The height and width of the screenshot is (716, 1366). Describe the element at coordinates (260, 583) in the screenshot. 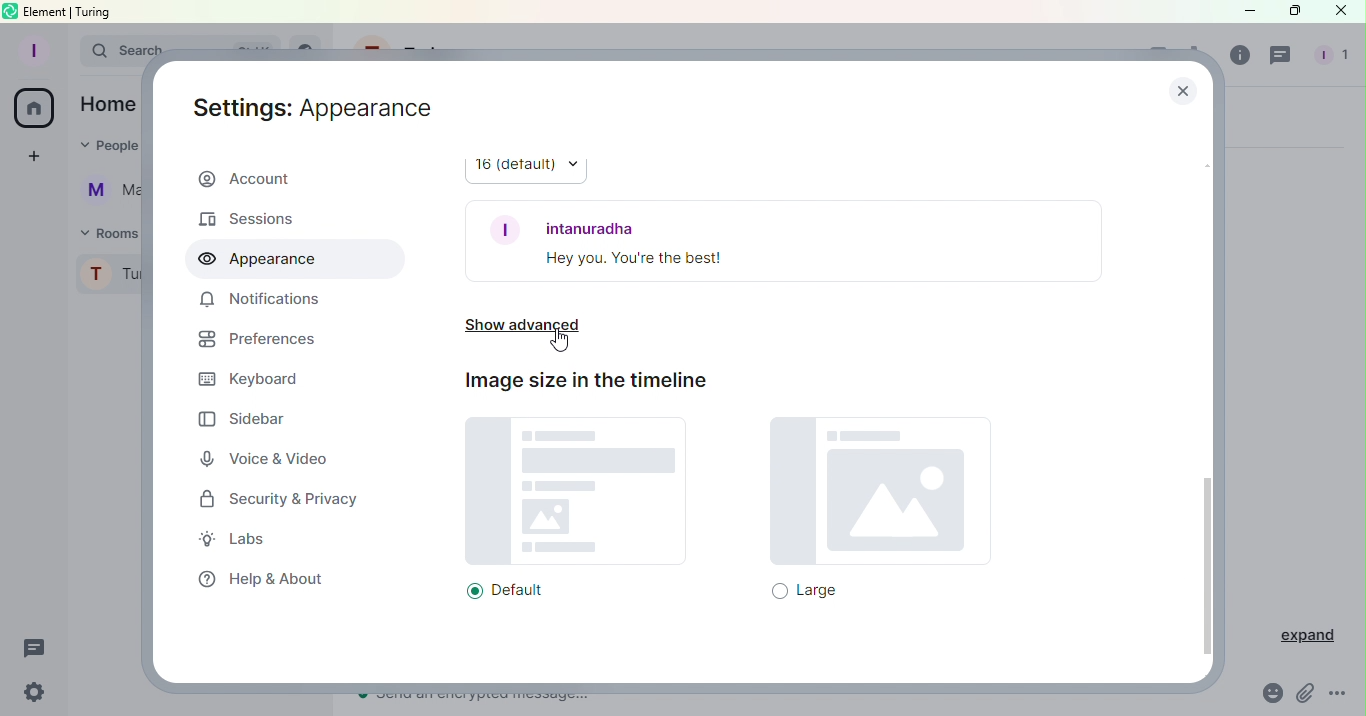

I see `Help and about` at that location.